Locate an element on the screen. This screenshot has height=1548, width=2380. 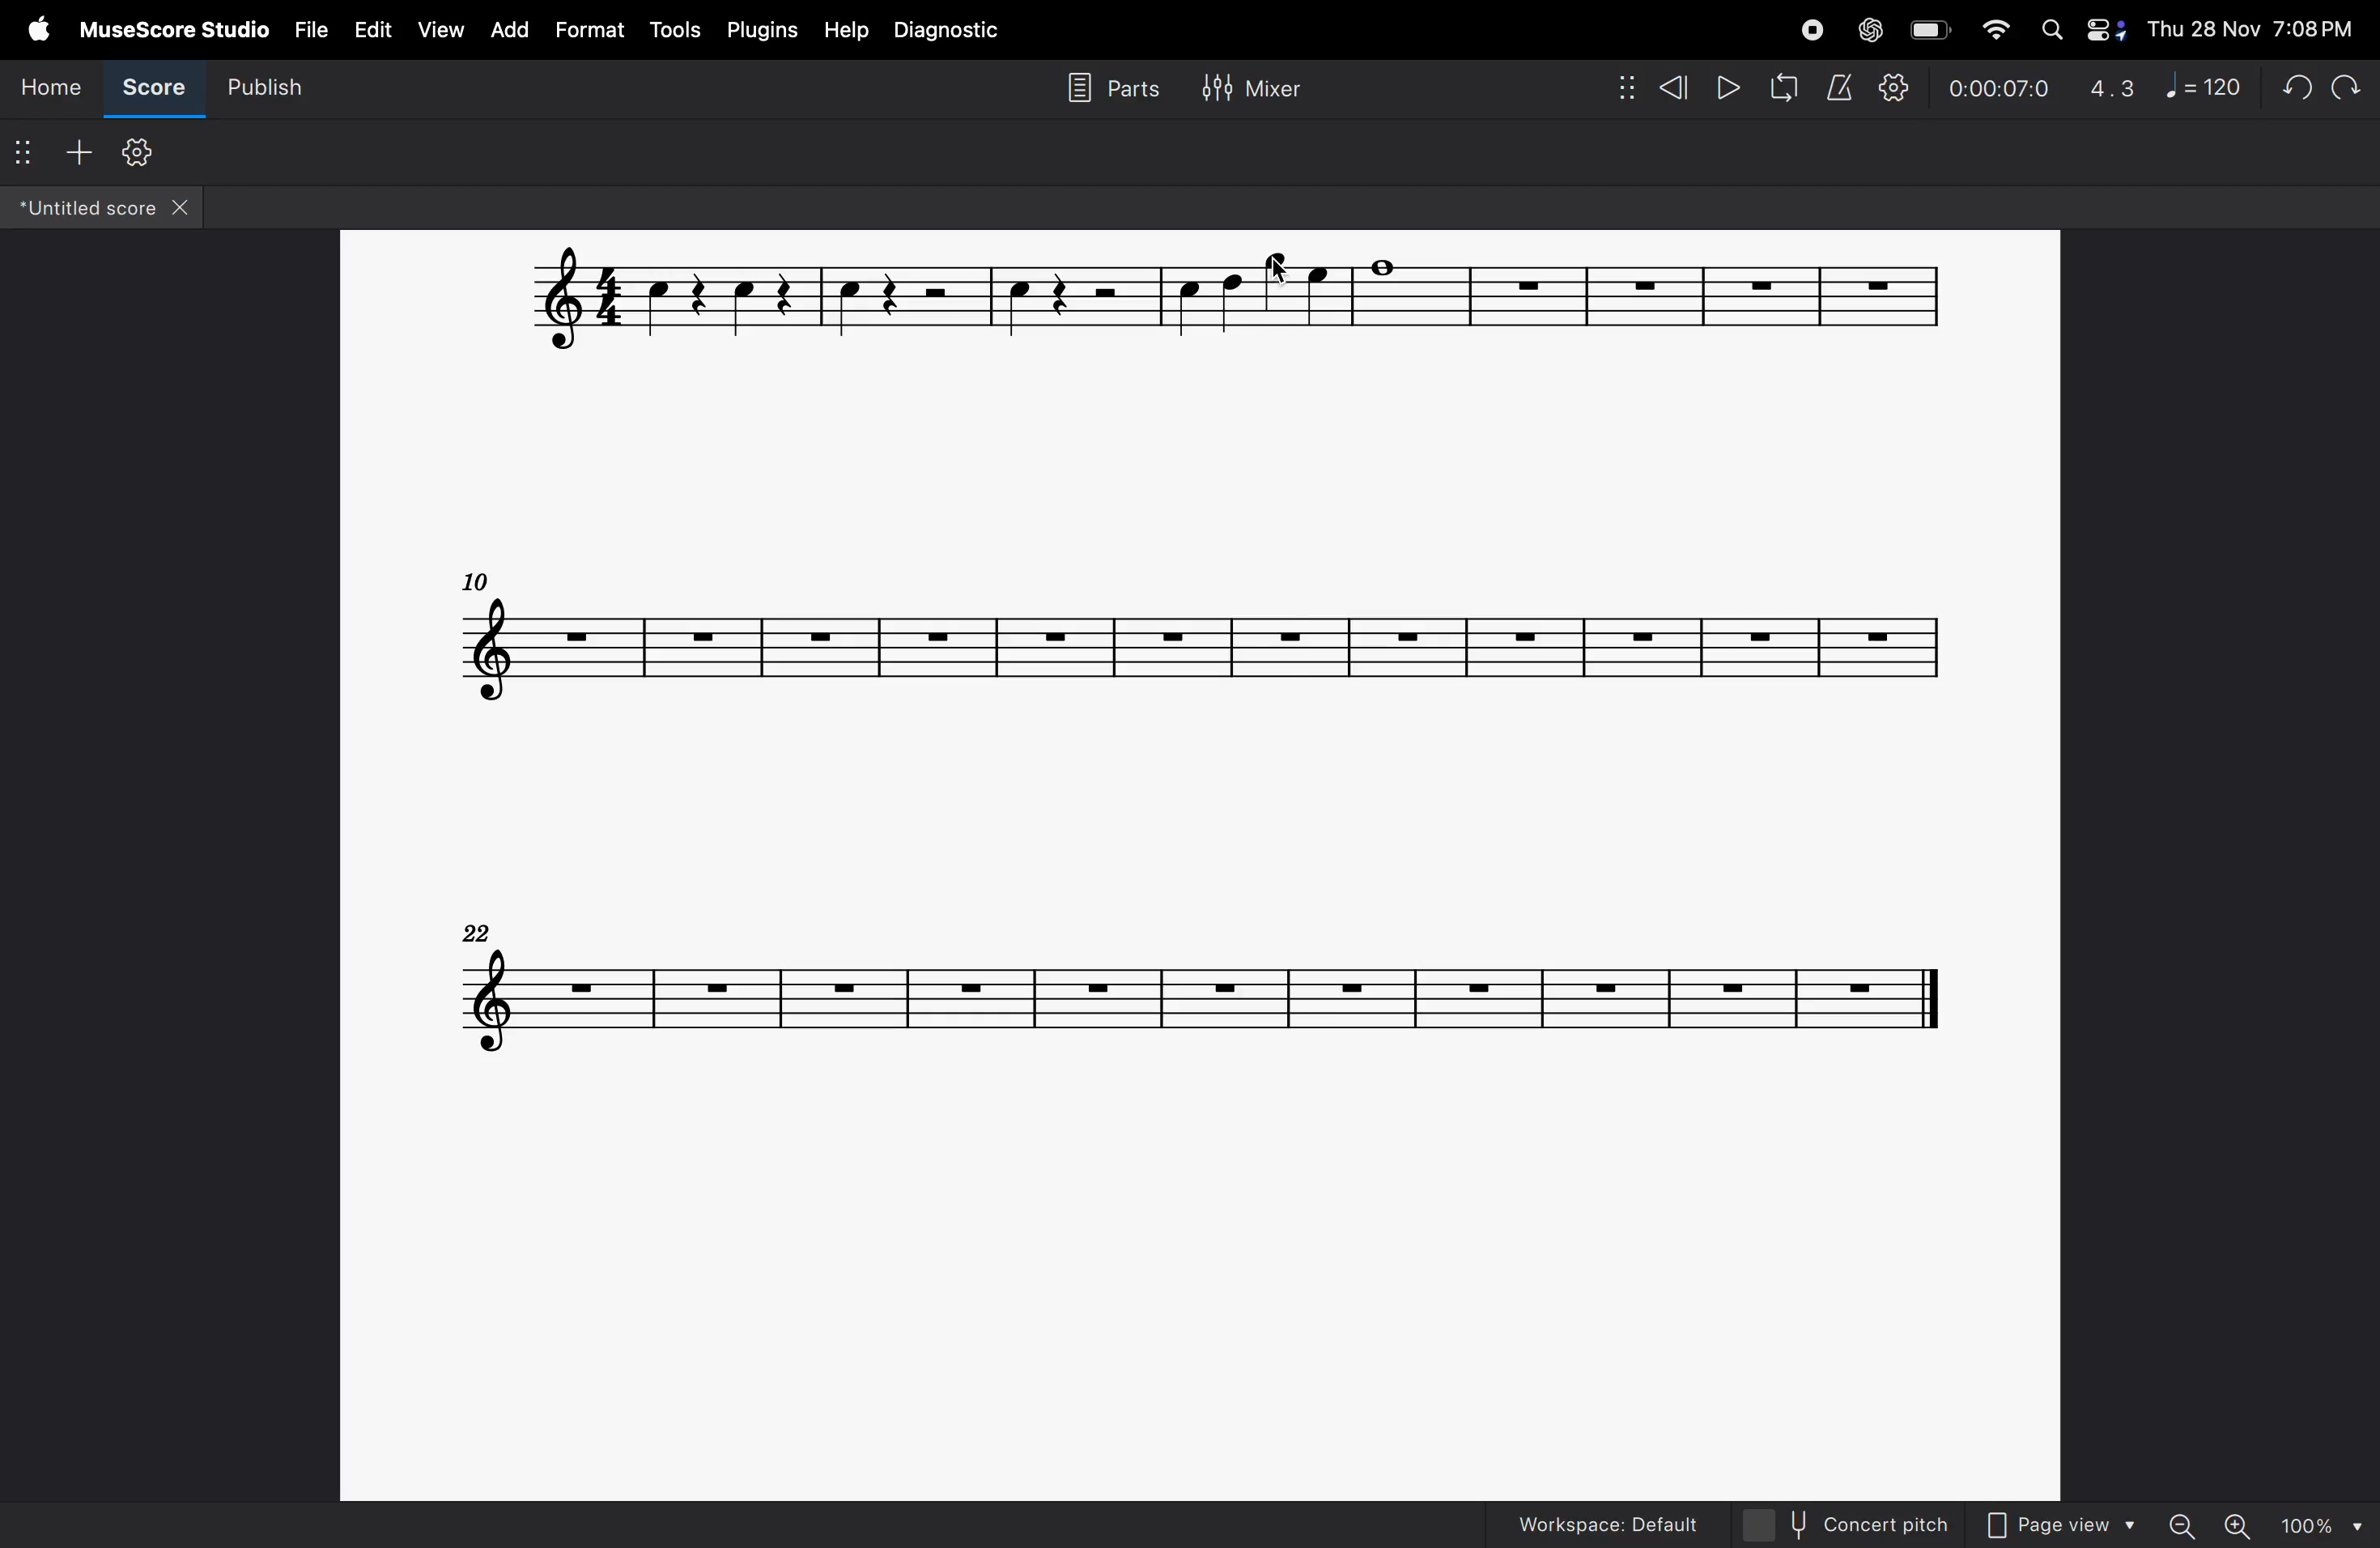
customize toolbar is located at coordinates (137, 153).